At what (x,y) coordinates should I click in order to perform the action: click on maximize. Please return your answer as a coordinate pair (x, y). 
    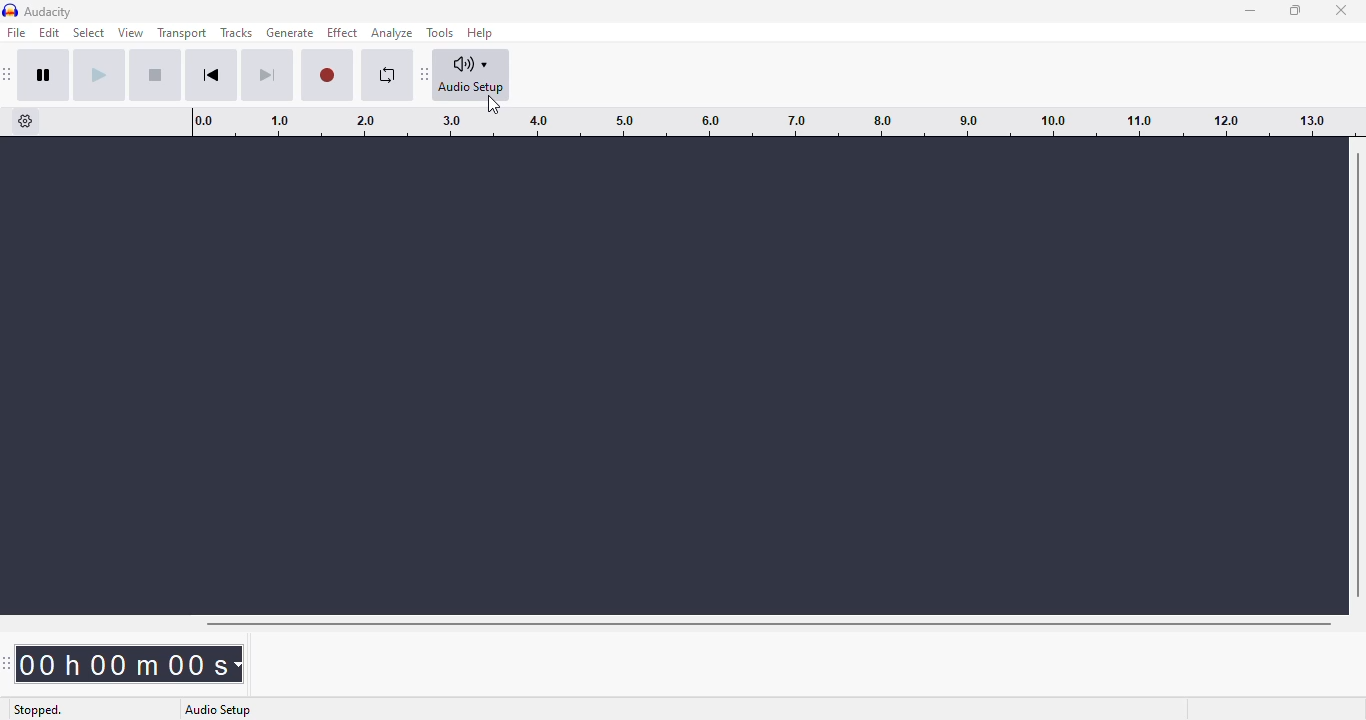
    Looking at the image, I should click on (1295, 9).